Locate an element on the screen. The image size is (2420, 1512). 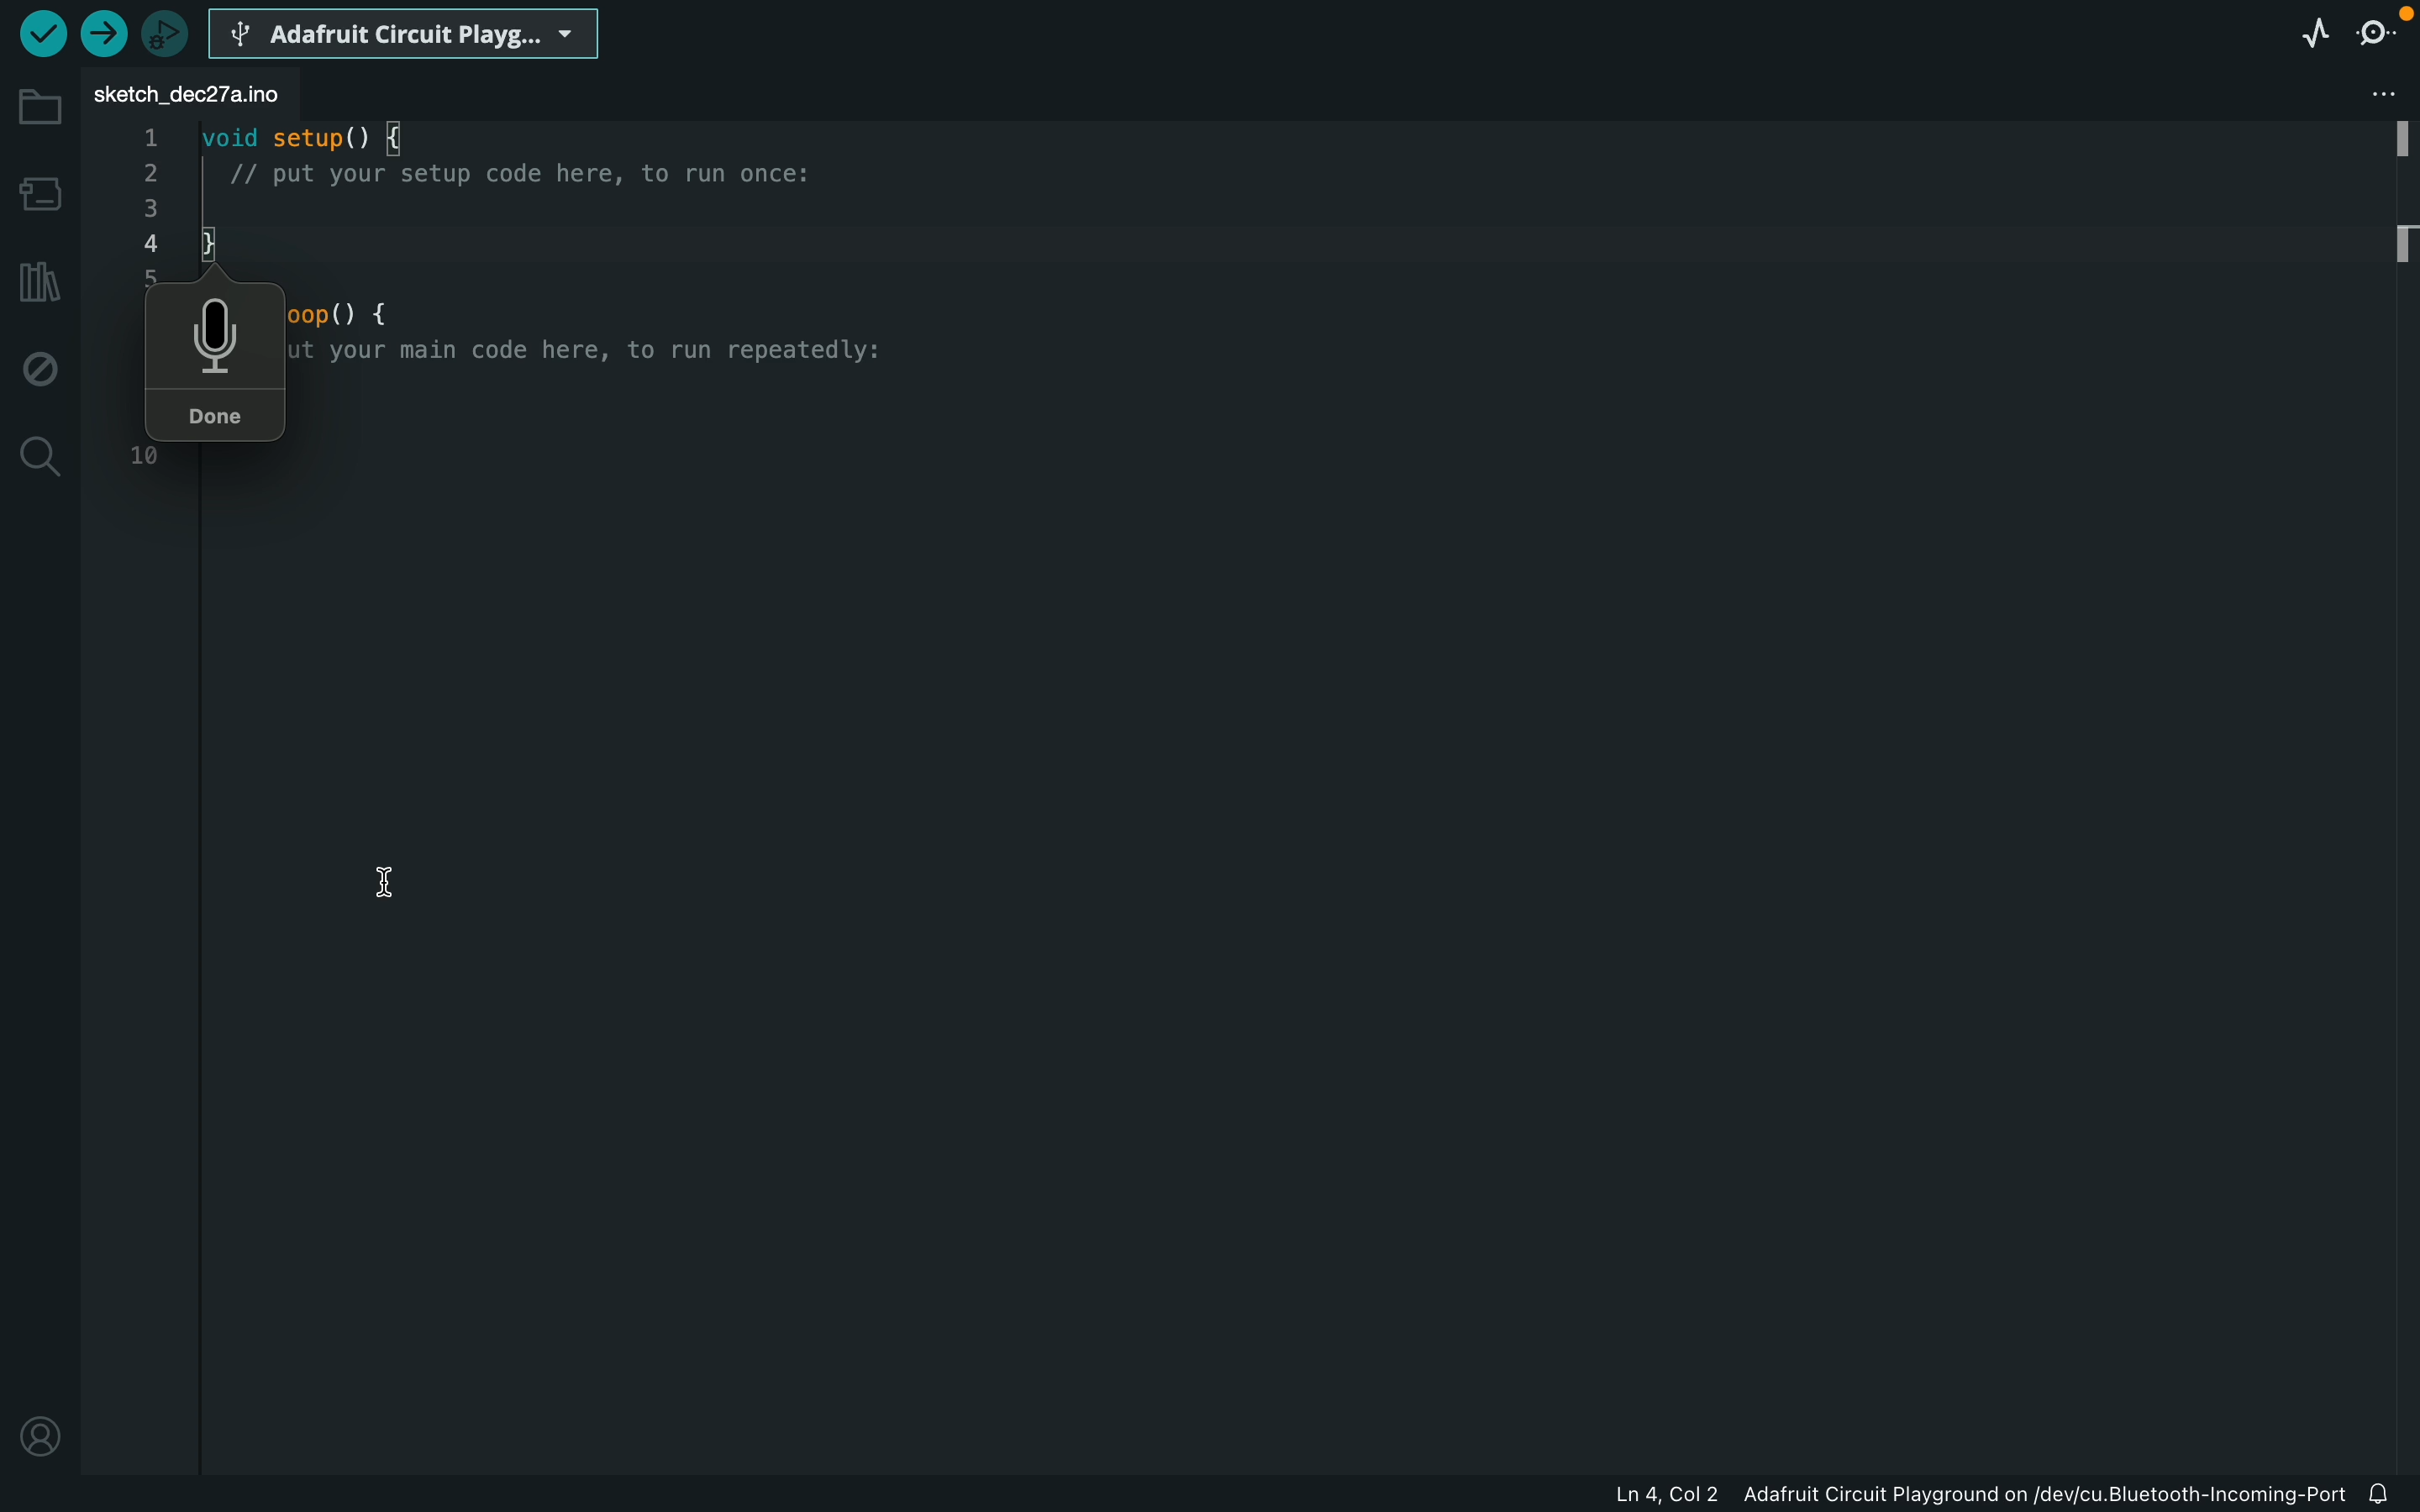
line numbers is located at coordinates (145, 193).